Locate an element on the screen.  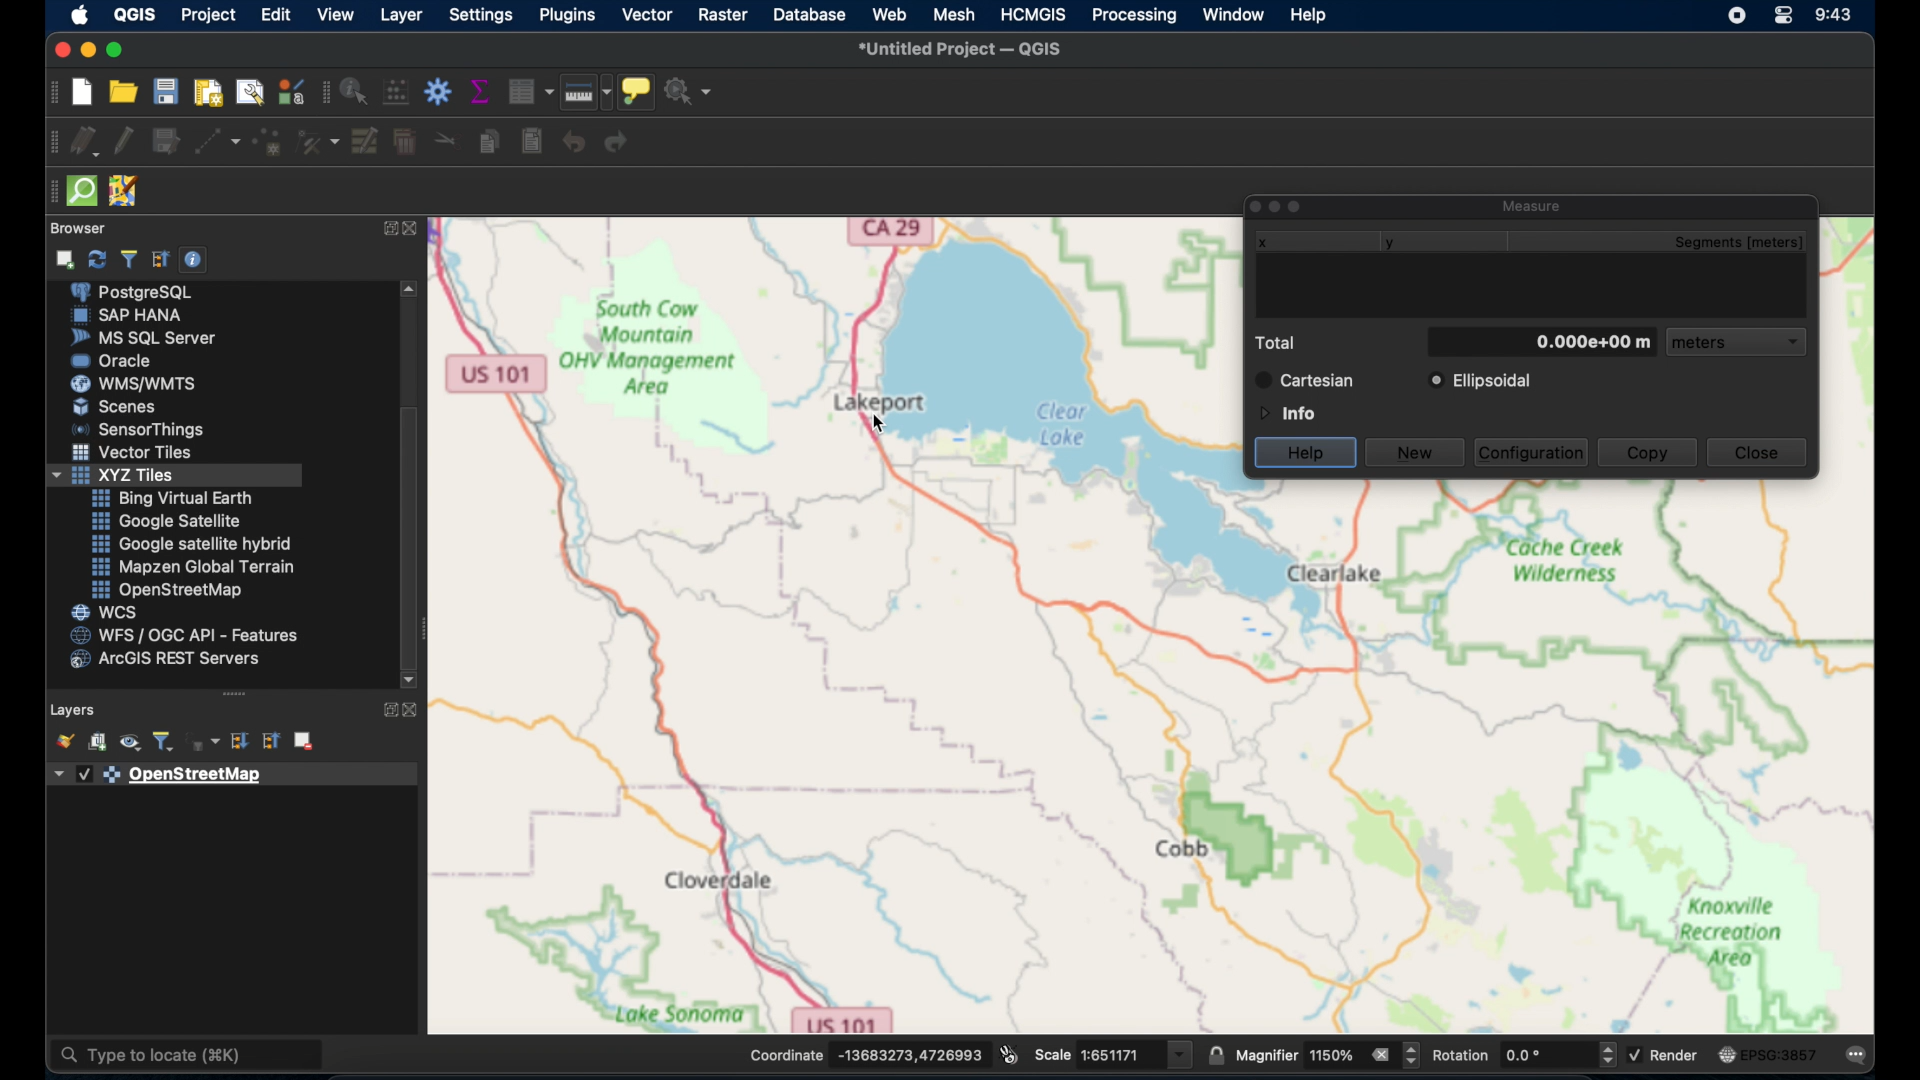
ellipsoidal radio button is located at coordinates (1480, 381).